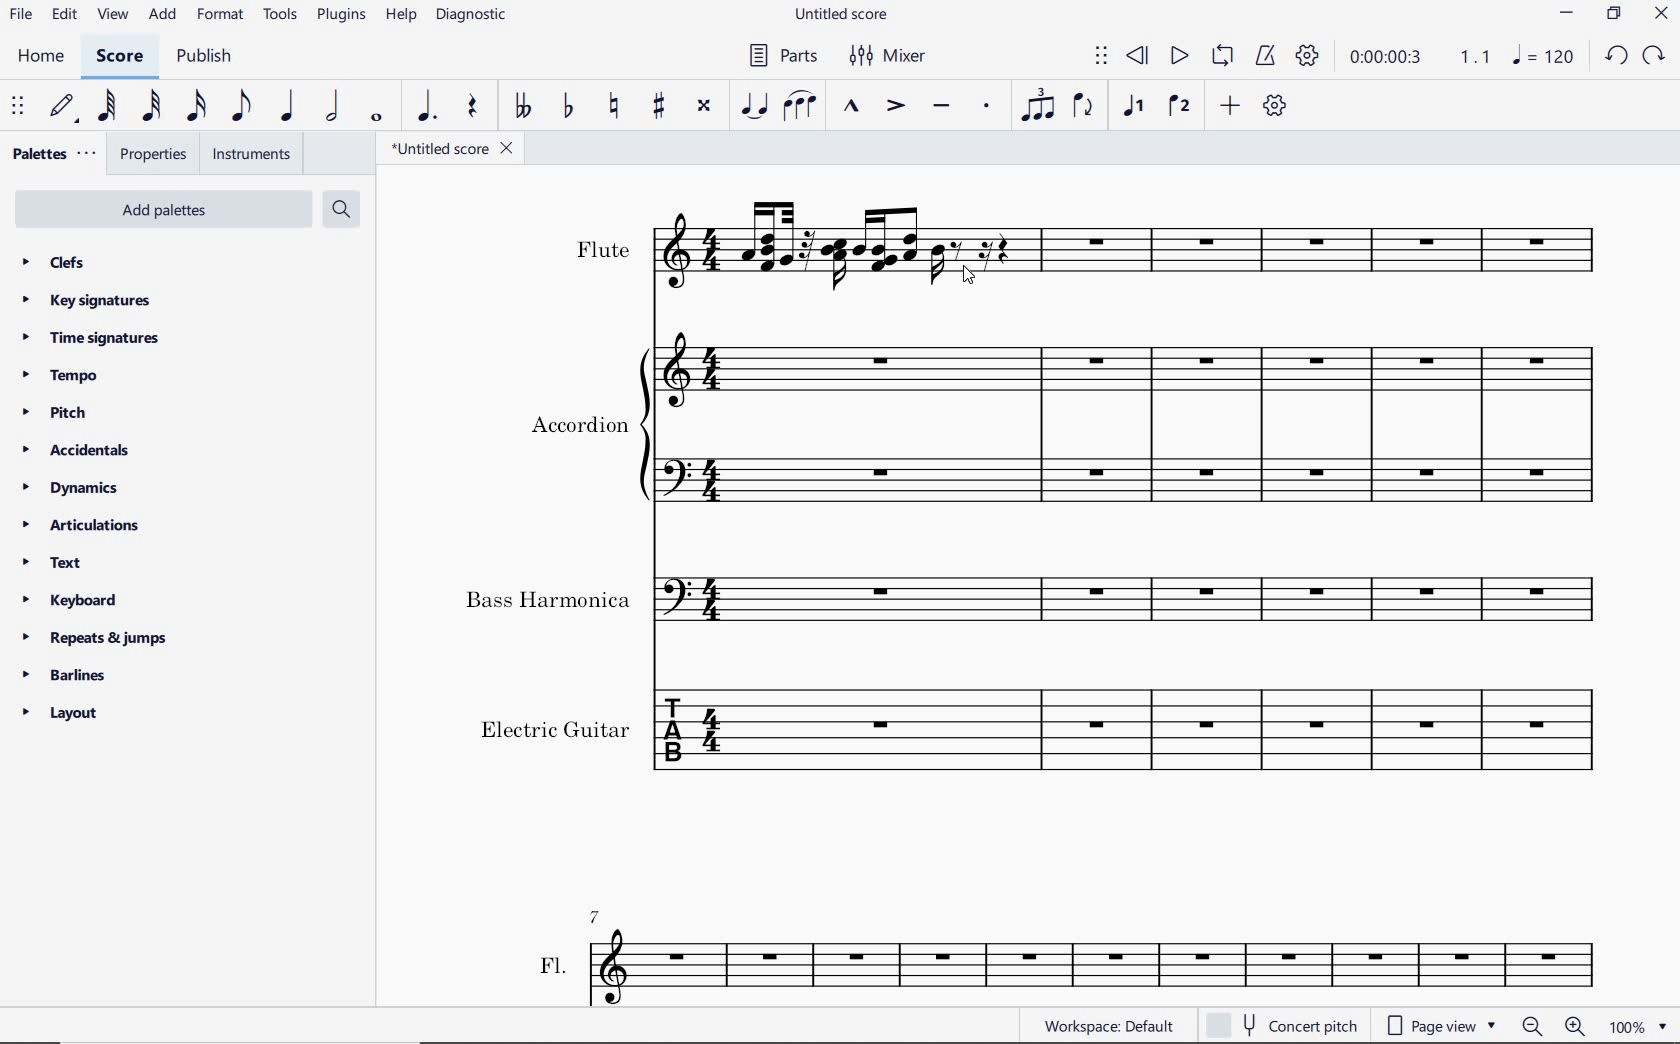  I want to click on MIXER, so click(886, 55).